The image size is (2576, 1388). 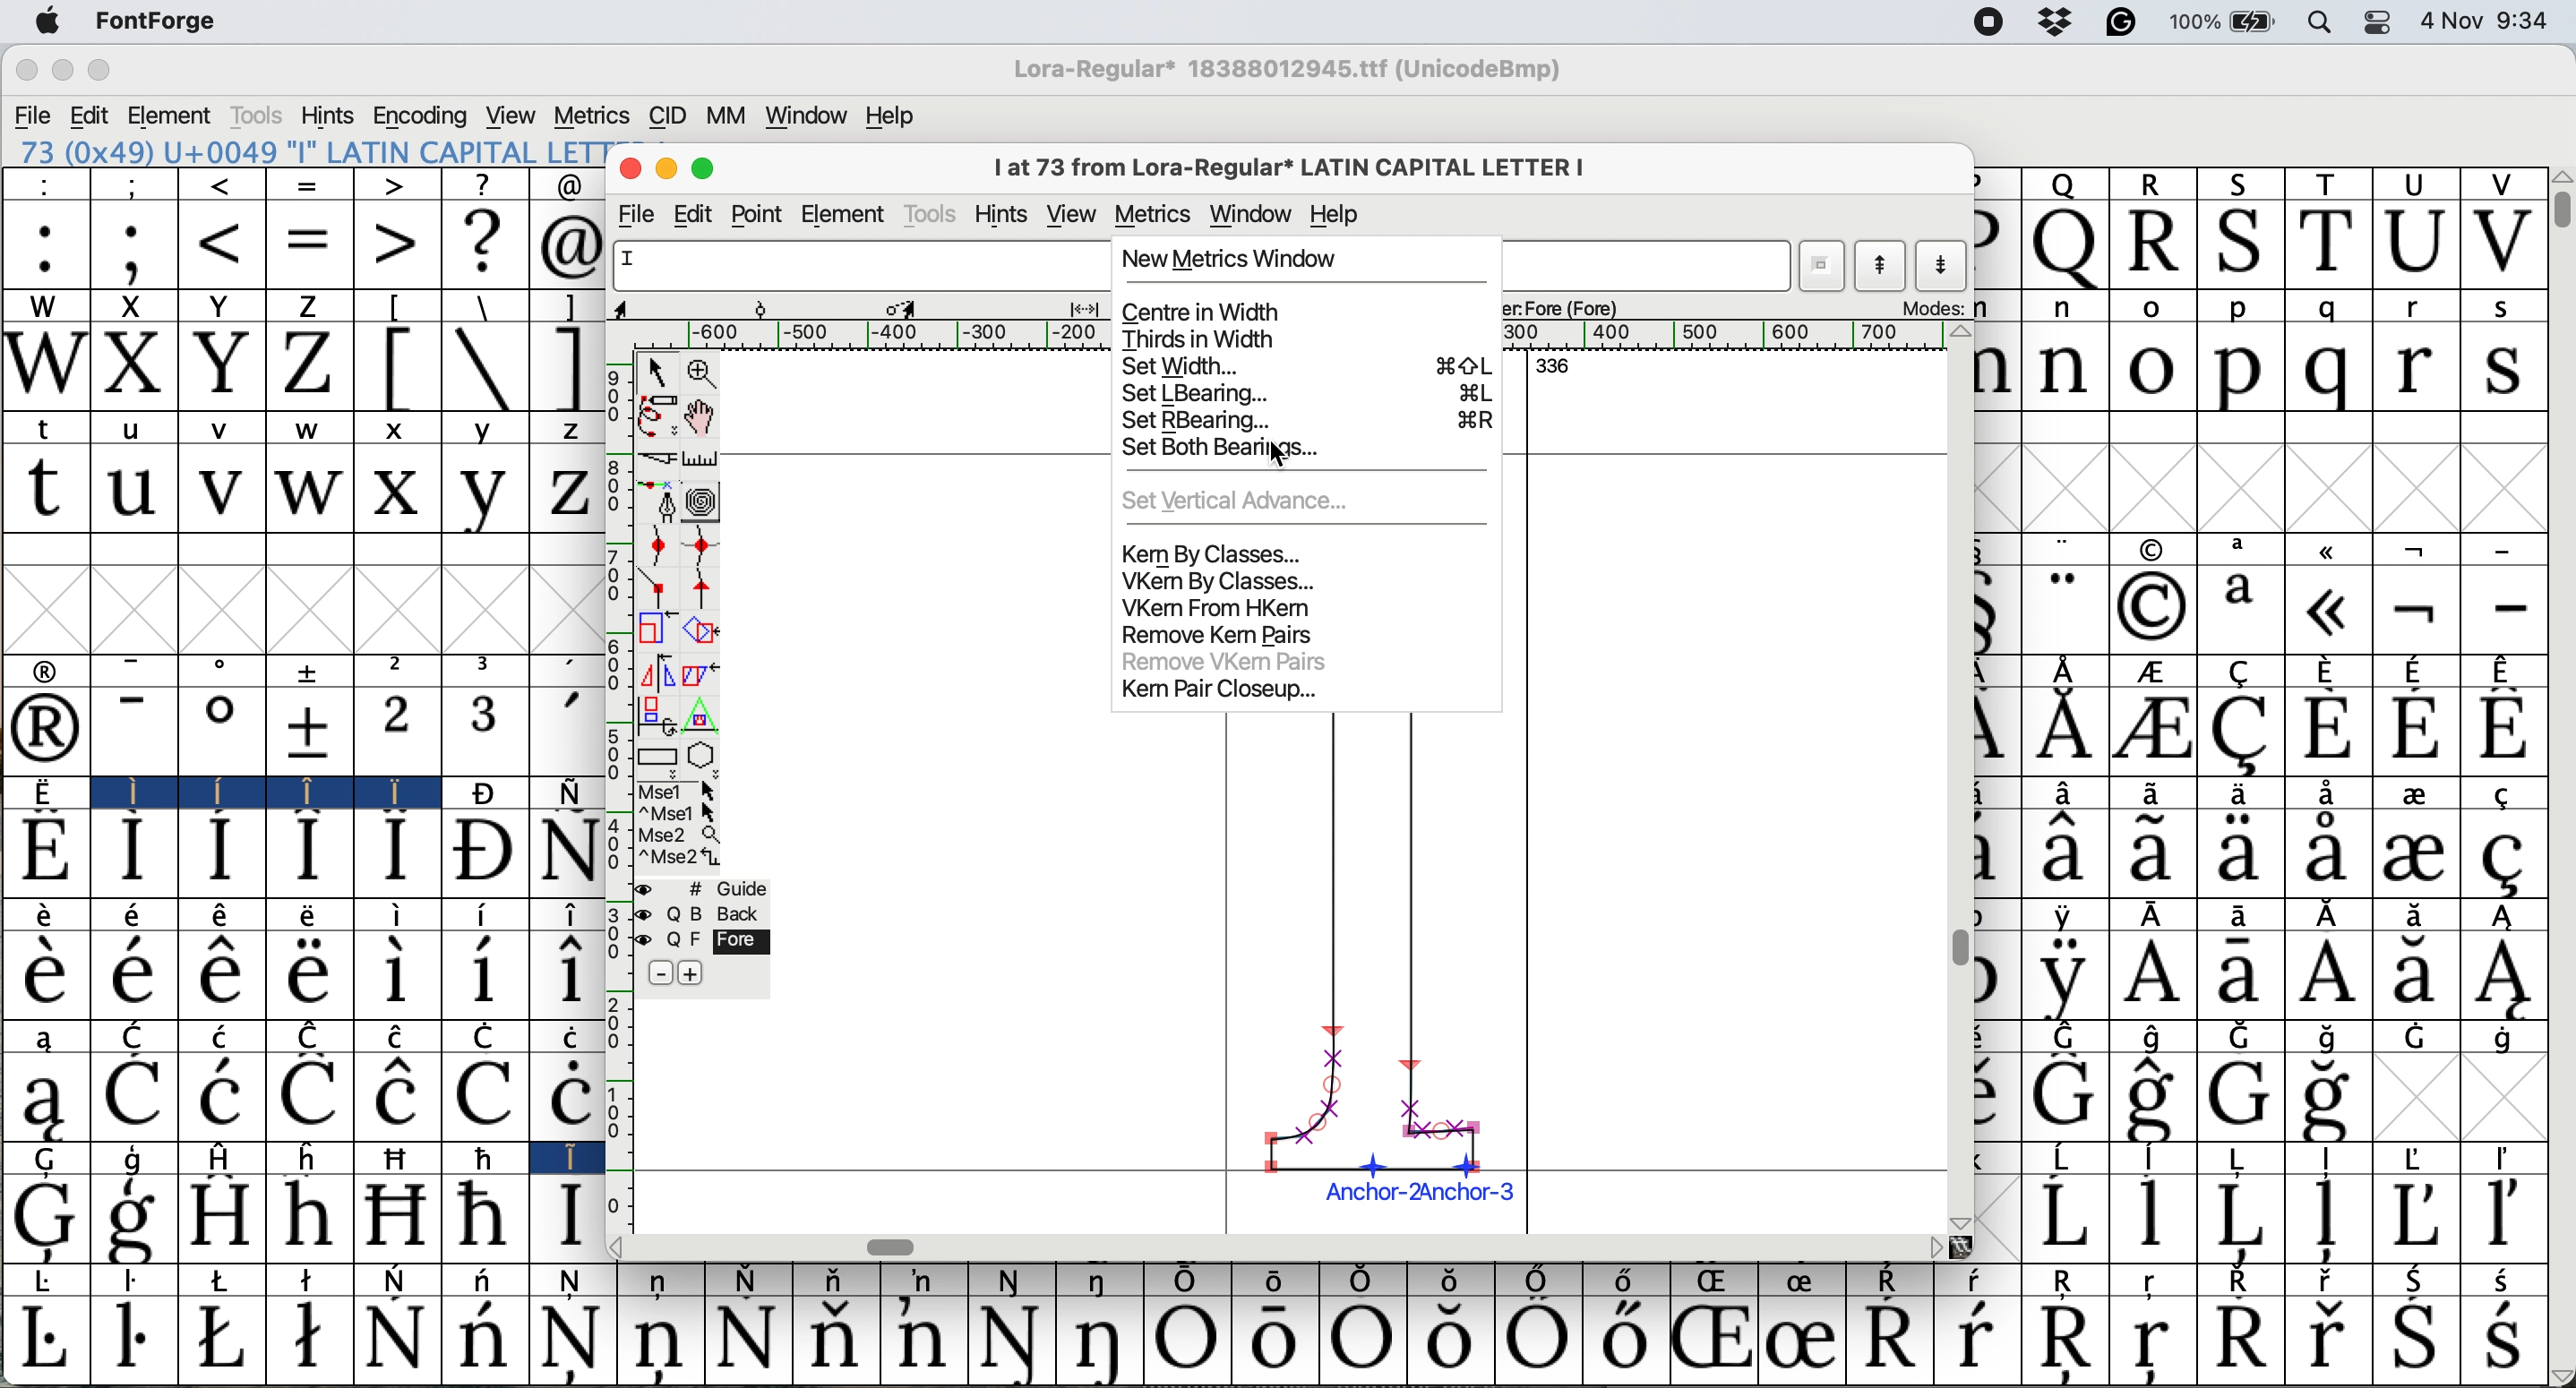 What do you see at coordinates (654, 671) in the screenshot?
I see `flip the selection` at bounding box center [654, 671].